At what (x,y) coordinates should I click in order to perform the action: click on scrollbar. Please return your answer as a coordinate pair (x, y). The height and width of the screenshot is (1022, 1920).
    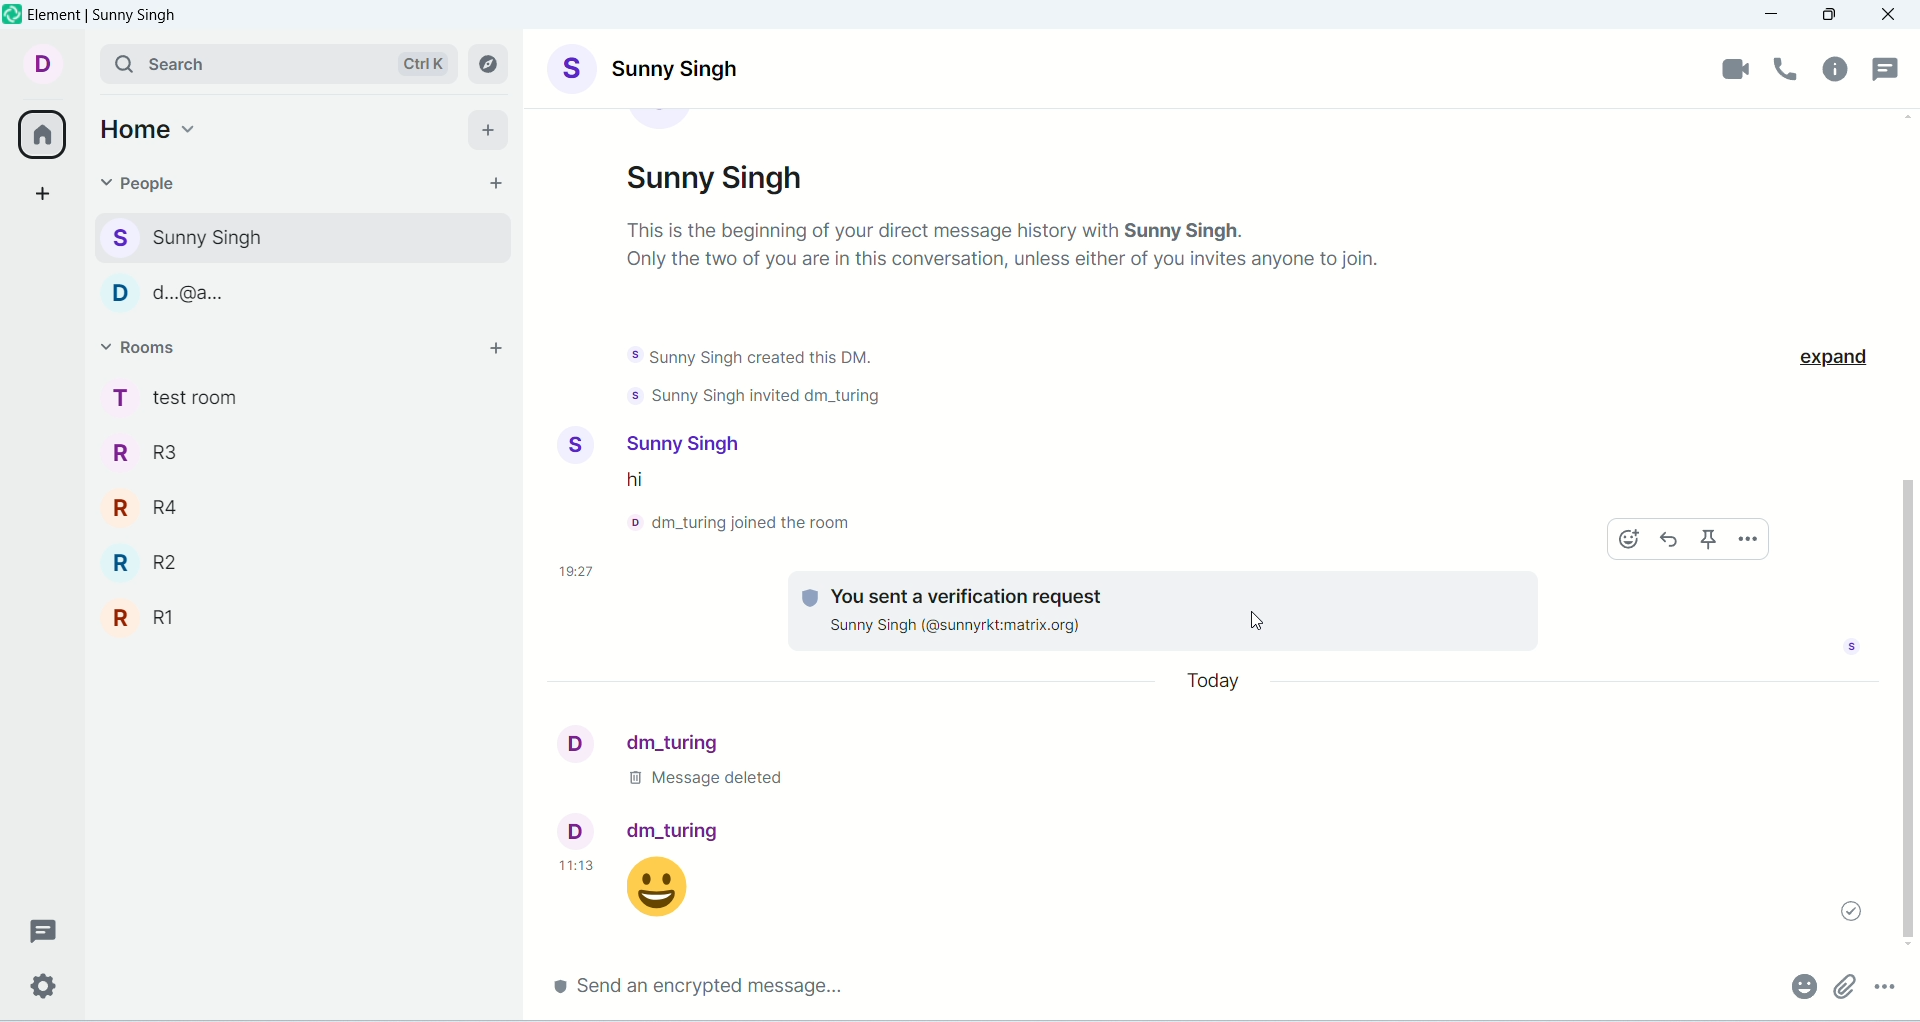
    Looking at the image, I should click on (1908, 708).